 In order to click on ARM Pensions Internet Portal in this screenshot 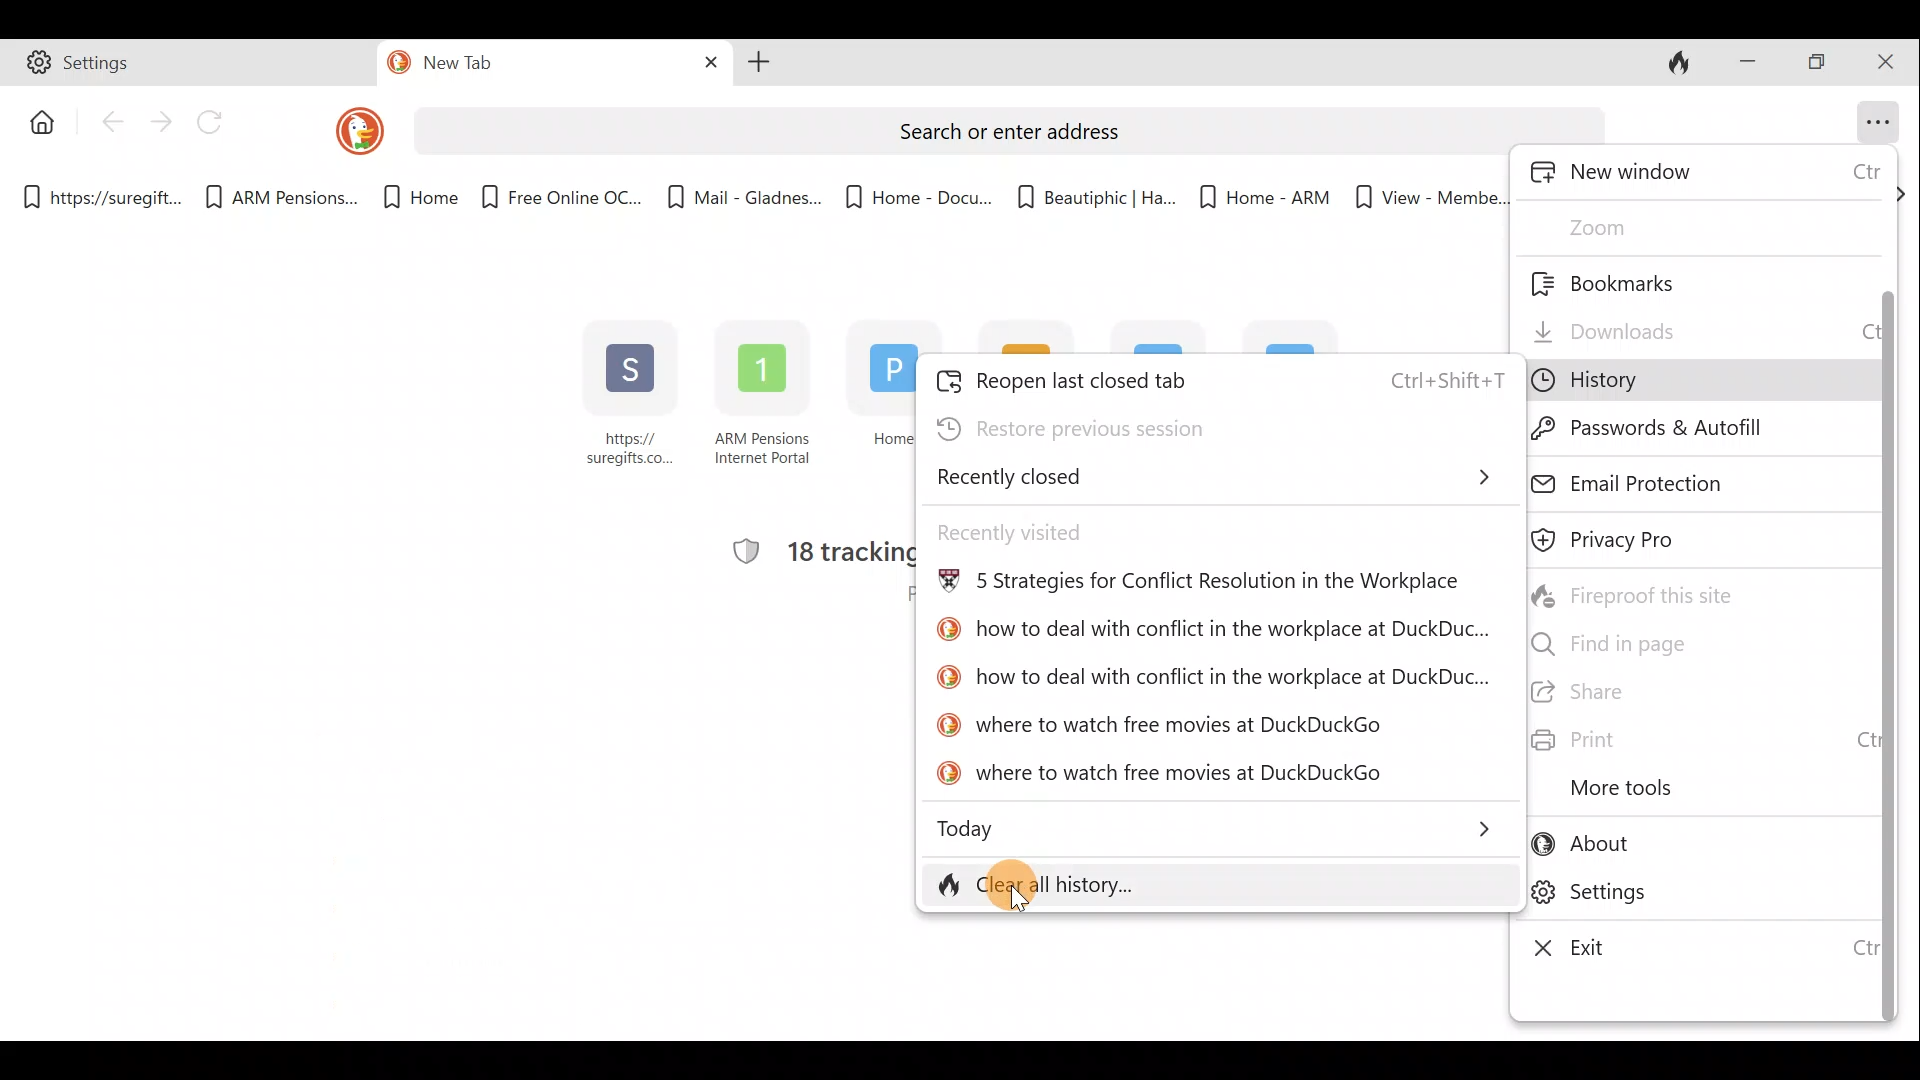, I will do `click(766, 400)`.